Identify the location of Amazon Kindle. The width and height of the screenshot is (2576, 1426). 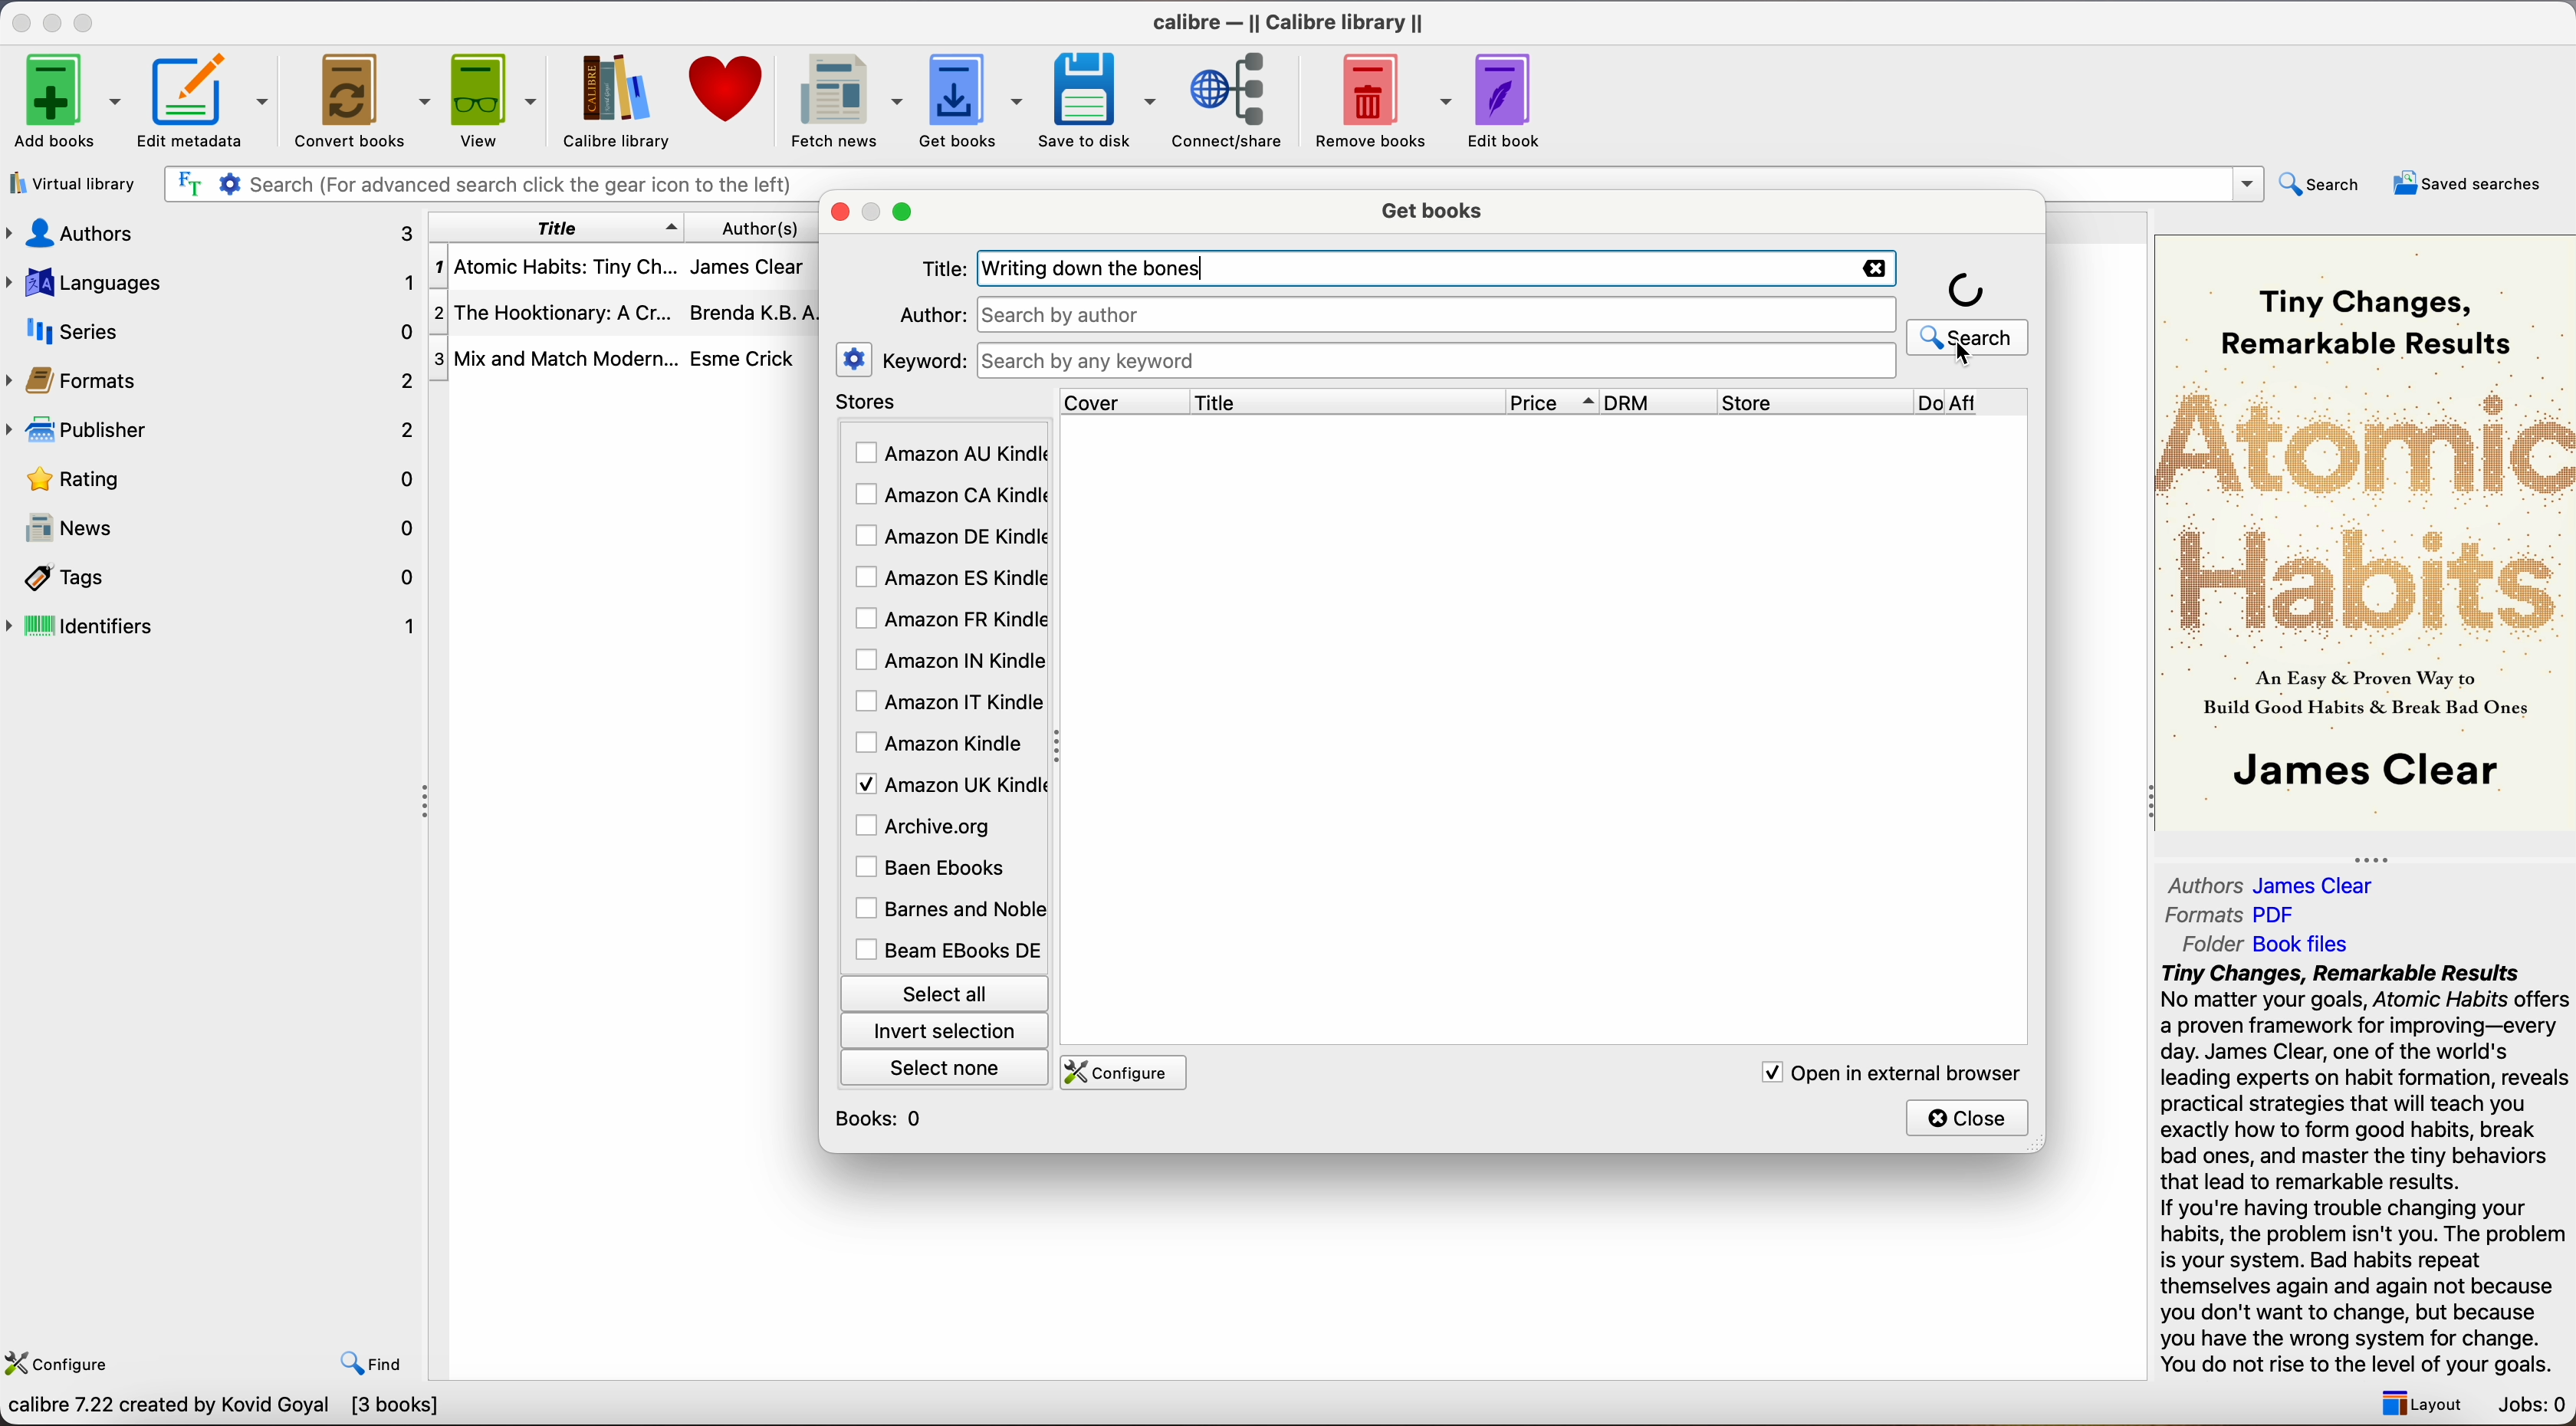
(942, 743).